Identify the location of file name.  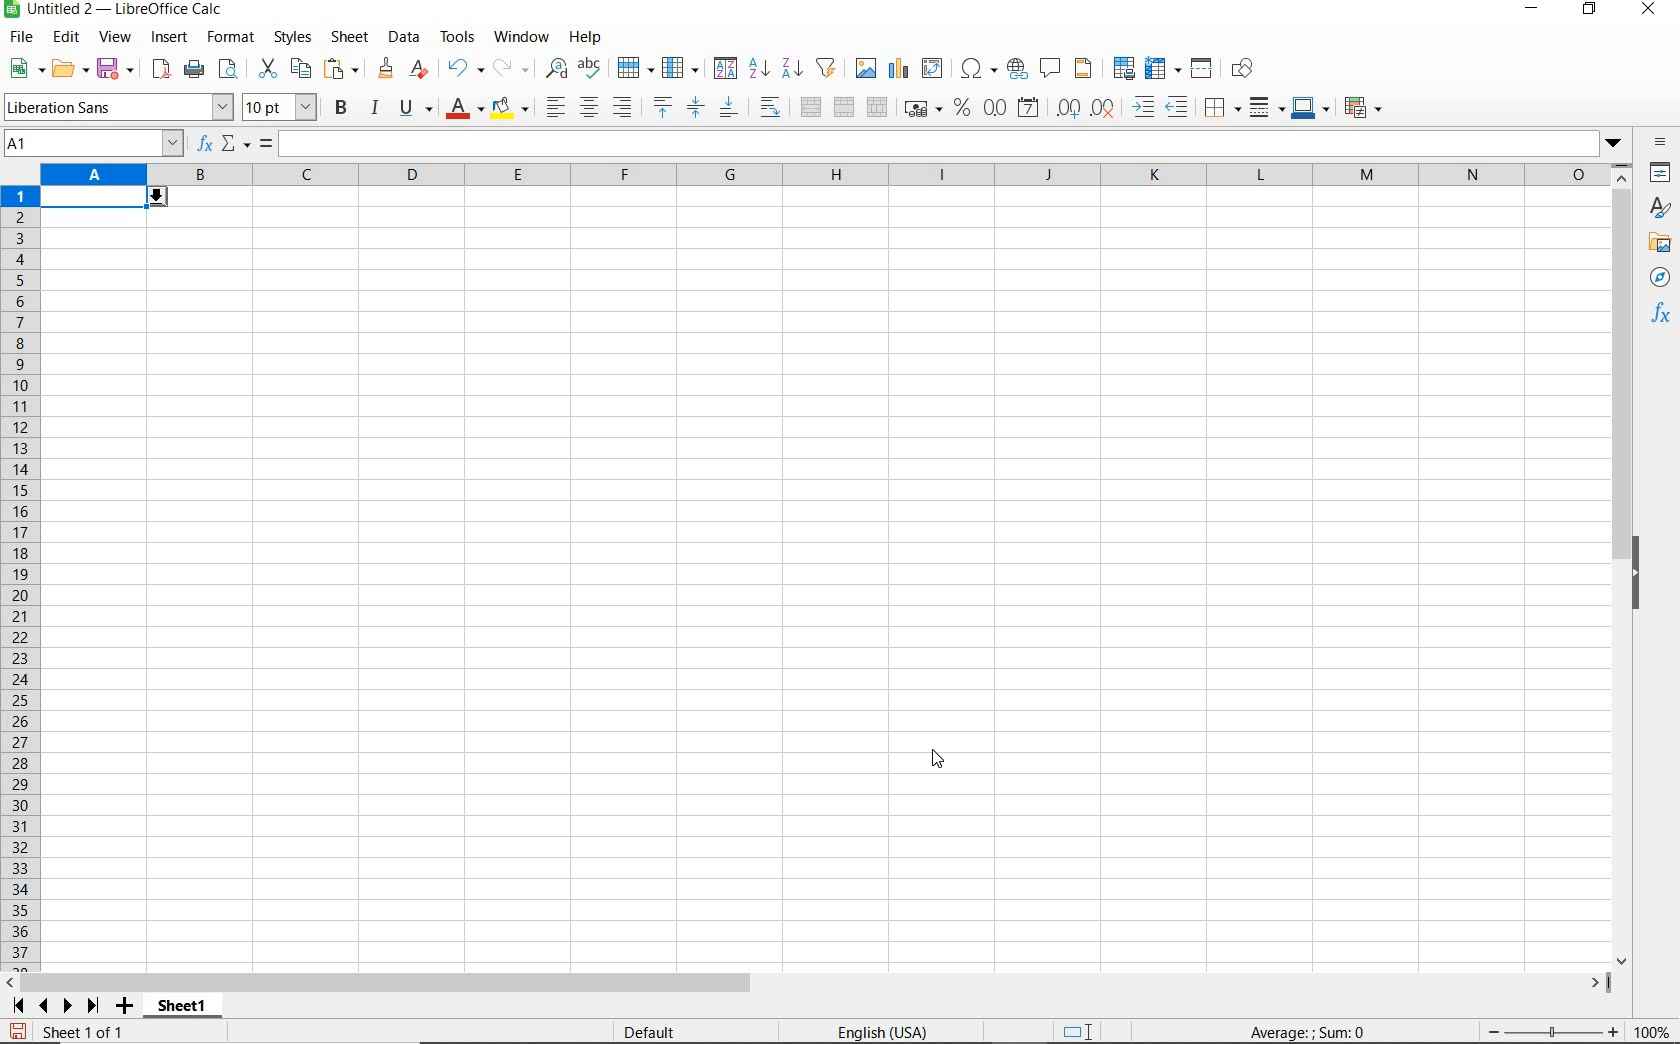
(114, 11).